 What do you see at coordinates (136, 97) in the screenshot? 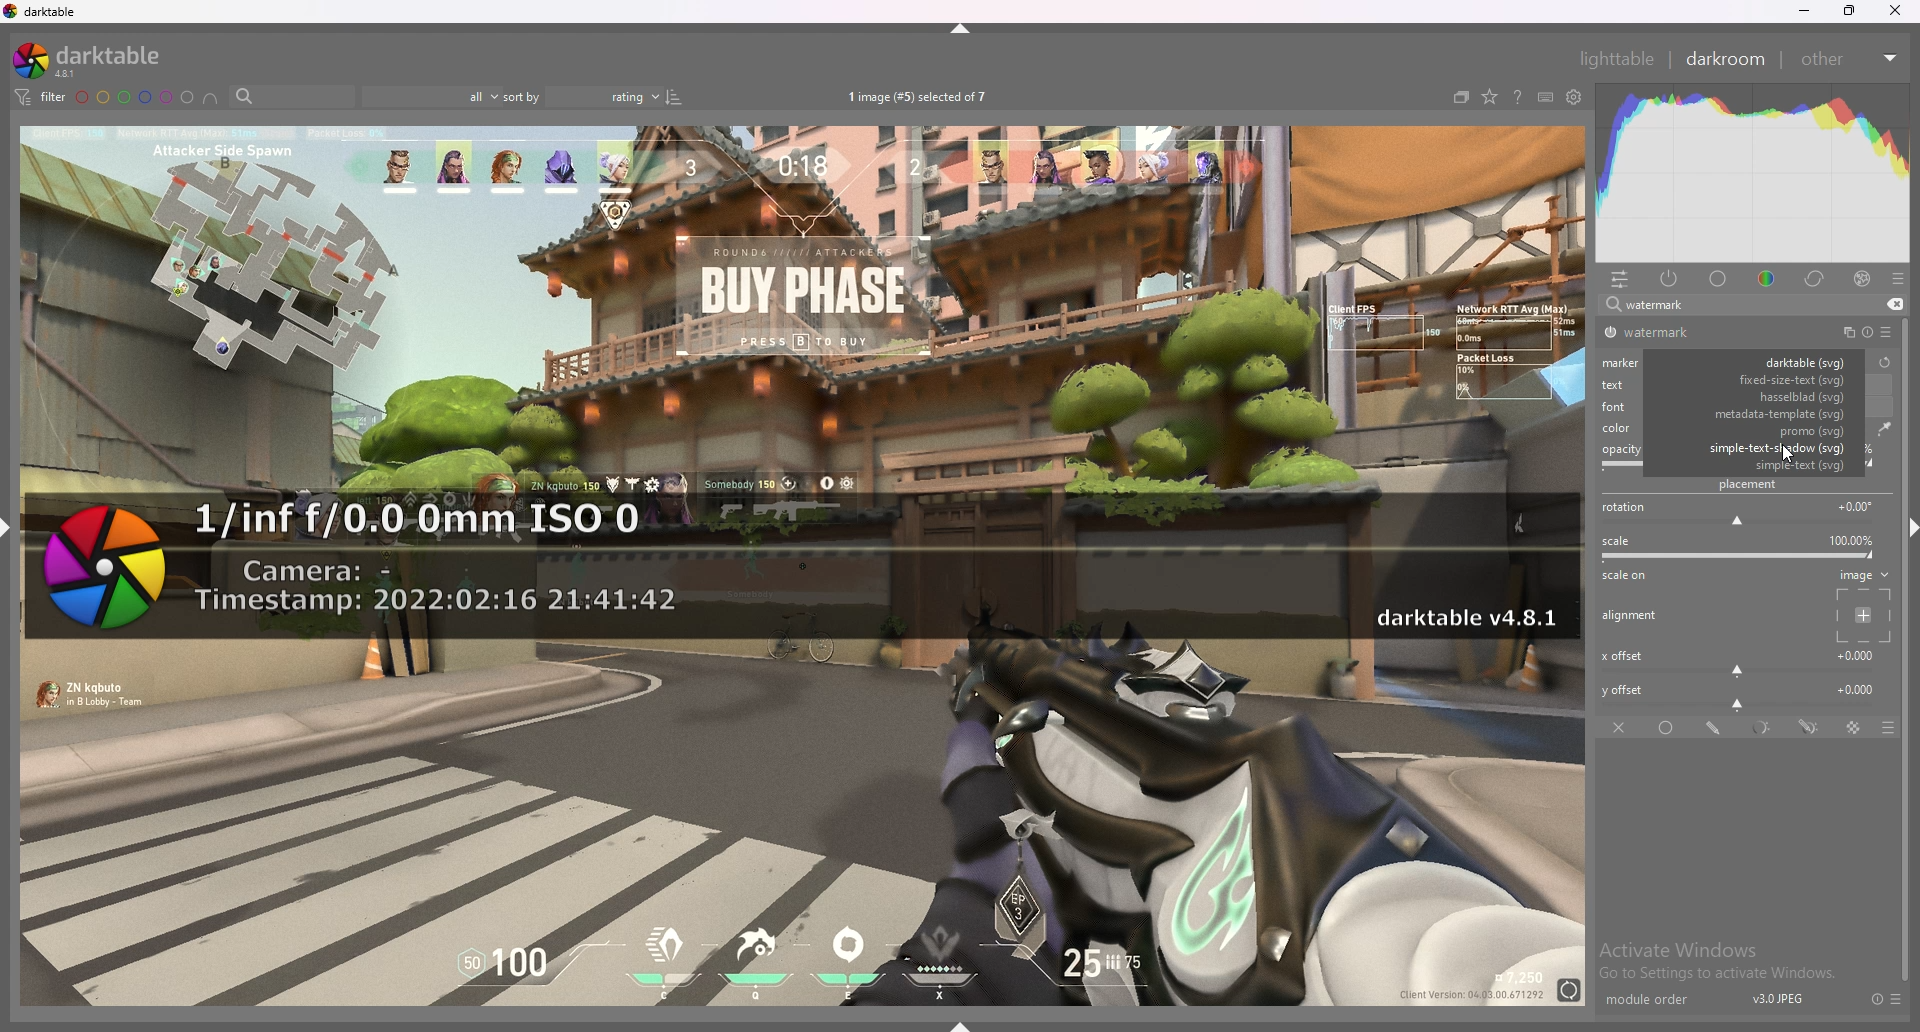
I see `color label` at bounding box center [136, 97].